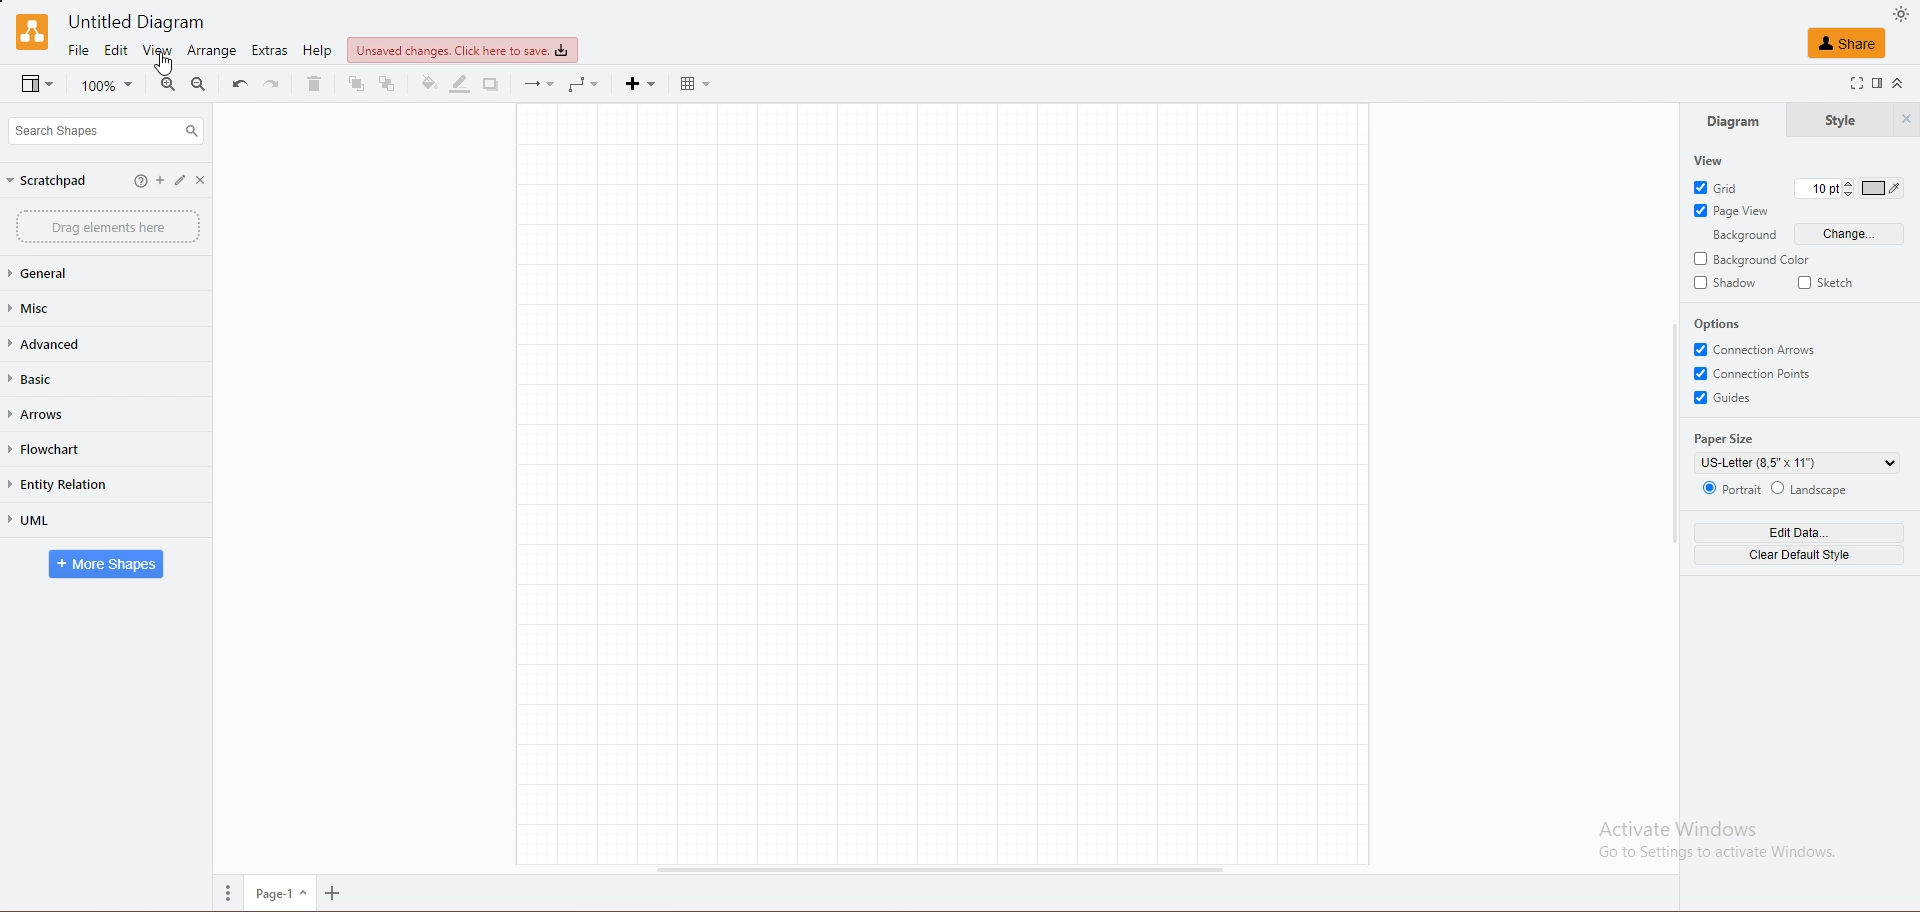 This screenshot has width=1920, height=912. I want to click on landscape, so click(1812, 487).